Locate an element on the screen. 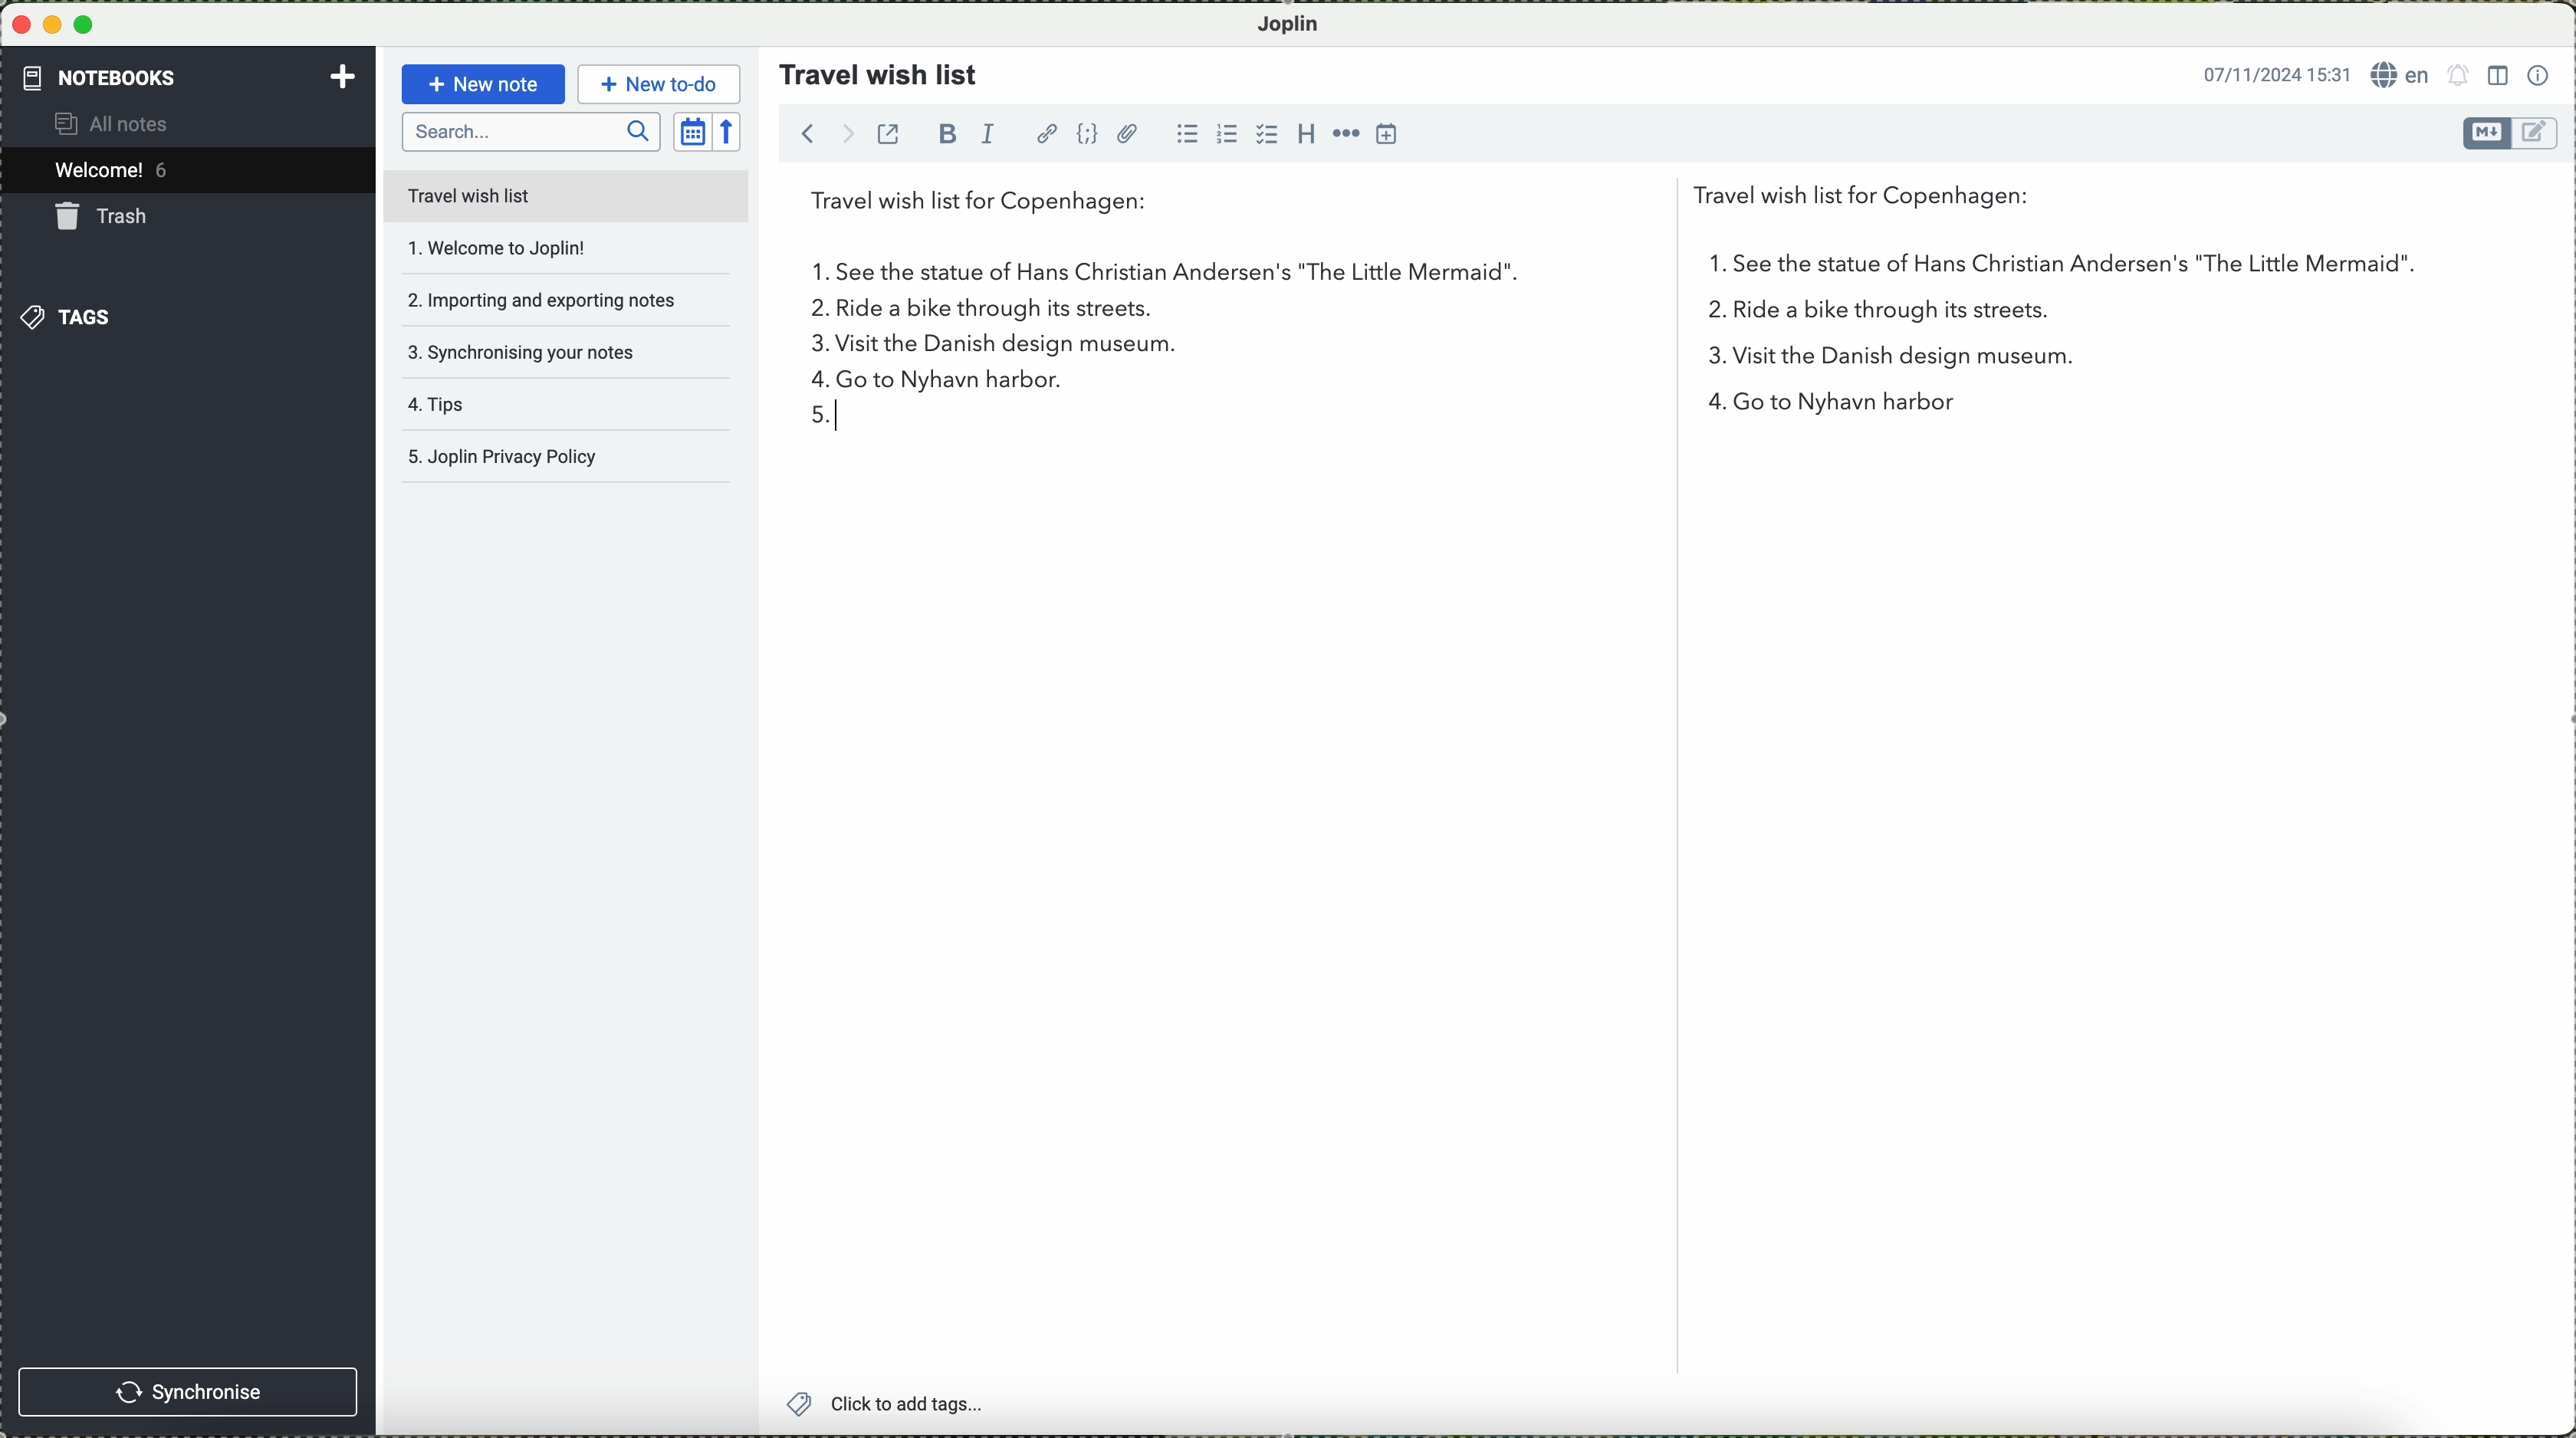 The width and height of the screenshot is (2576, 1438). toggle sort order field is located at coordinates (691, 130).